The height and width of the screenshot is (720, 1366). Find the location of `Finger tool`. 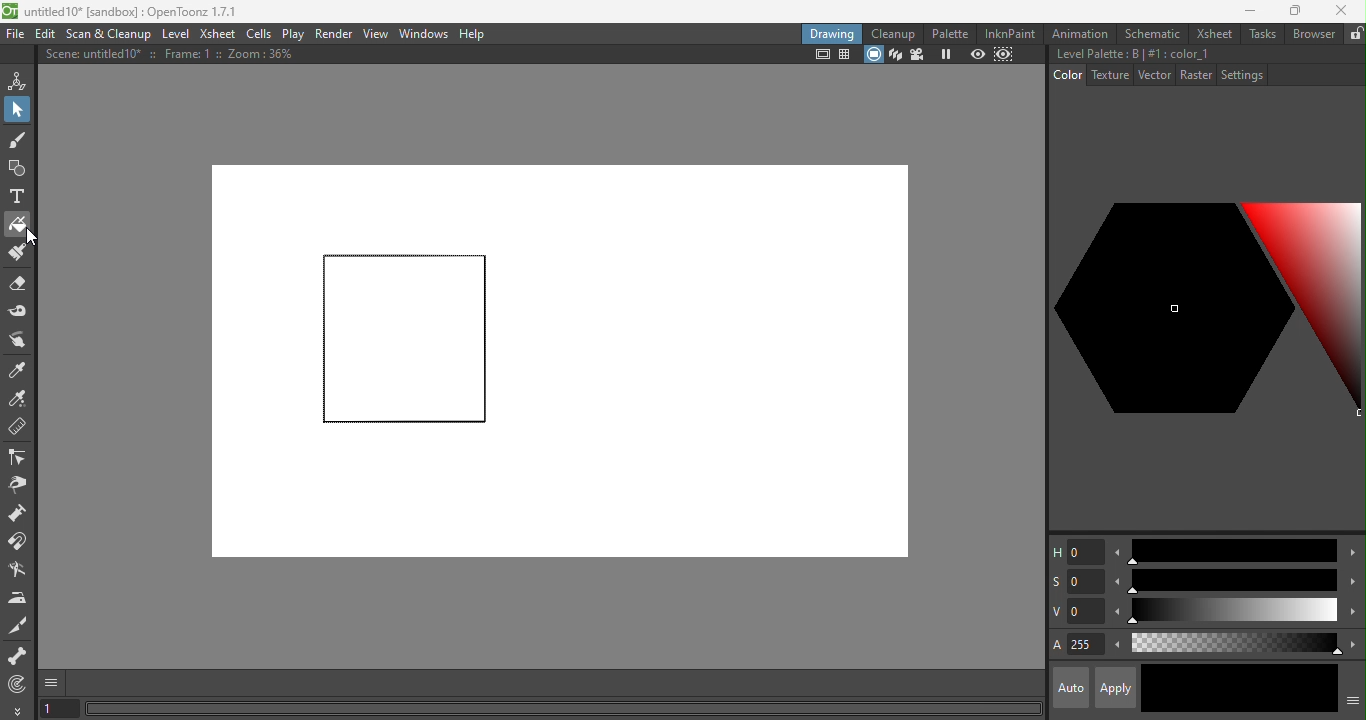

Finger tool is located at coordinates (22, 341).